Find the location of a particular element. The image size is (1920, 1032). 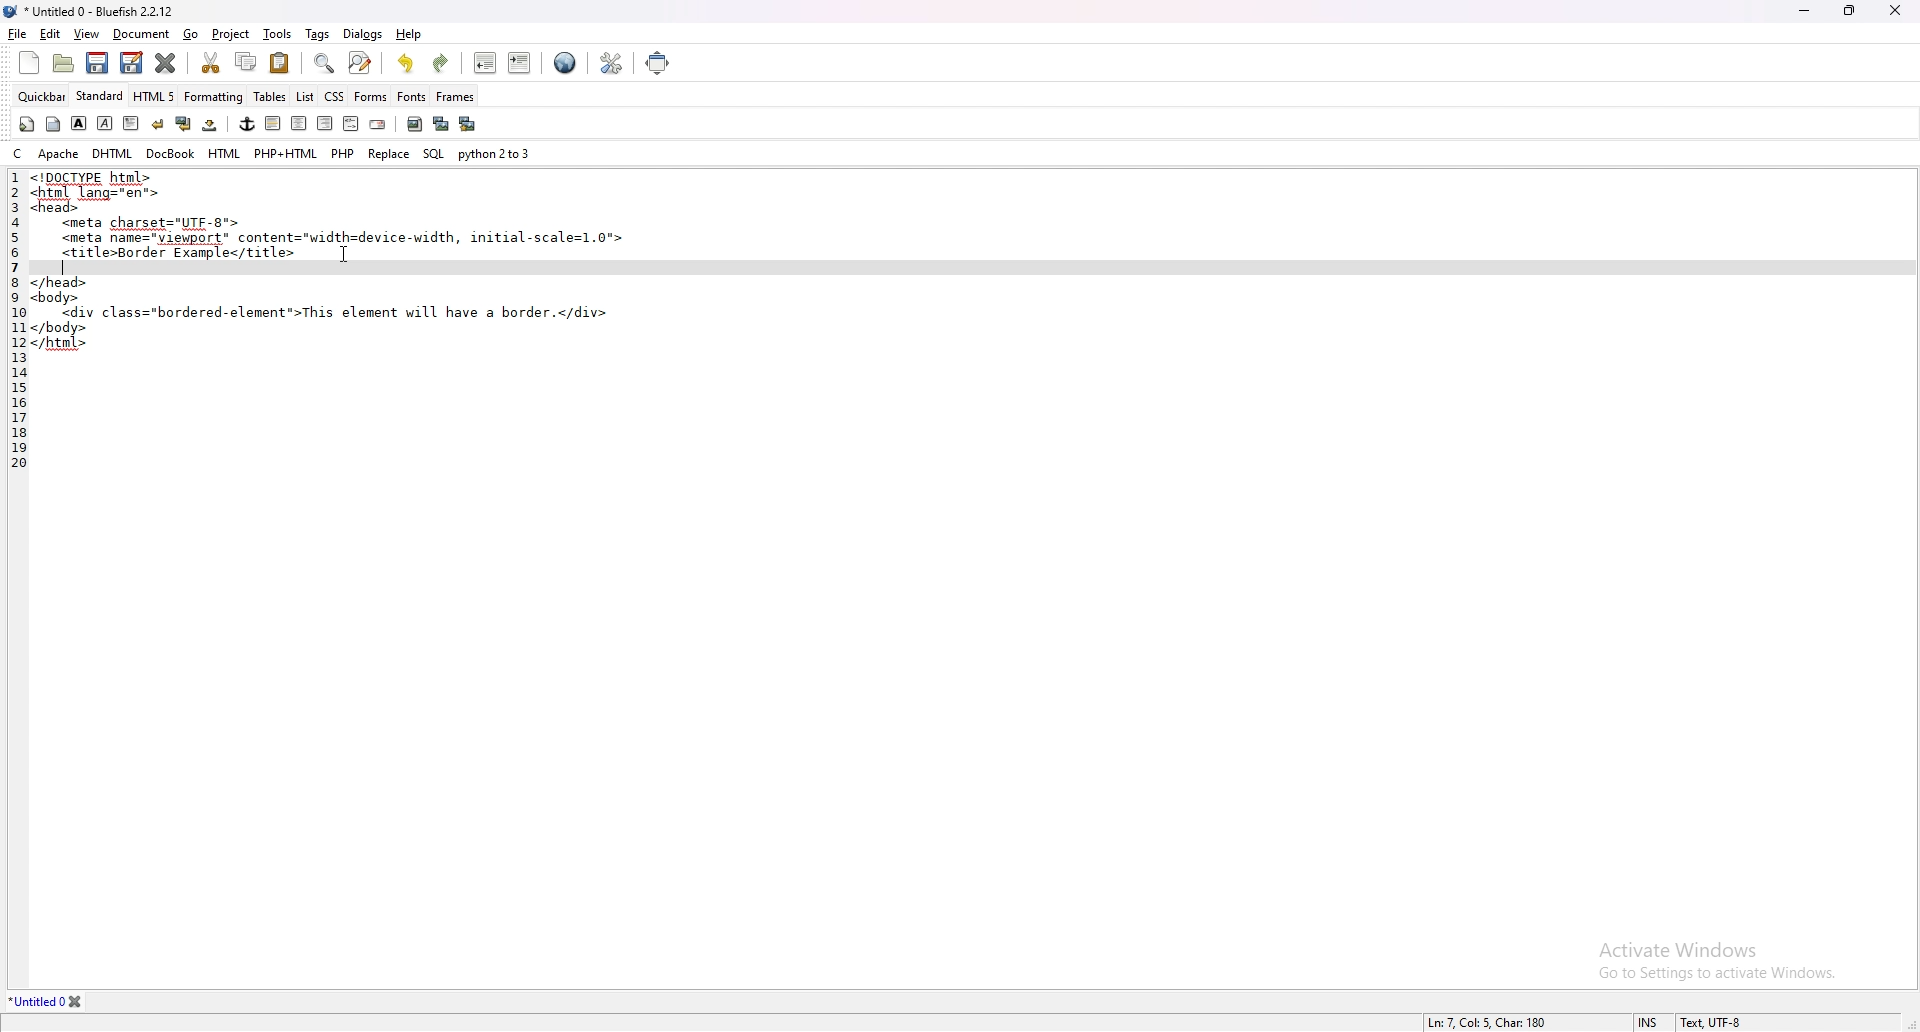

1 2 3 4 5 6 7 8 9 10 11 12 13 14 15 16 17 18 19 20 is located at coordinates (13, 325).